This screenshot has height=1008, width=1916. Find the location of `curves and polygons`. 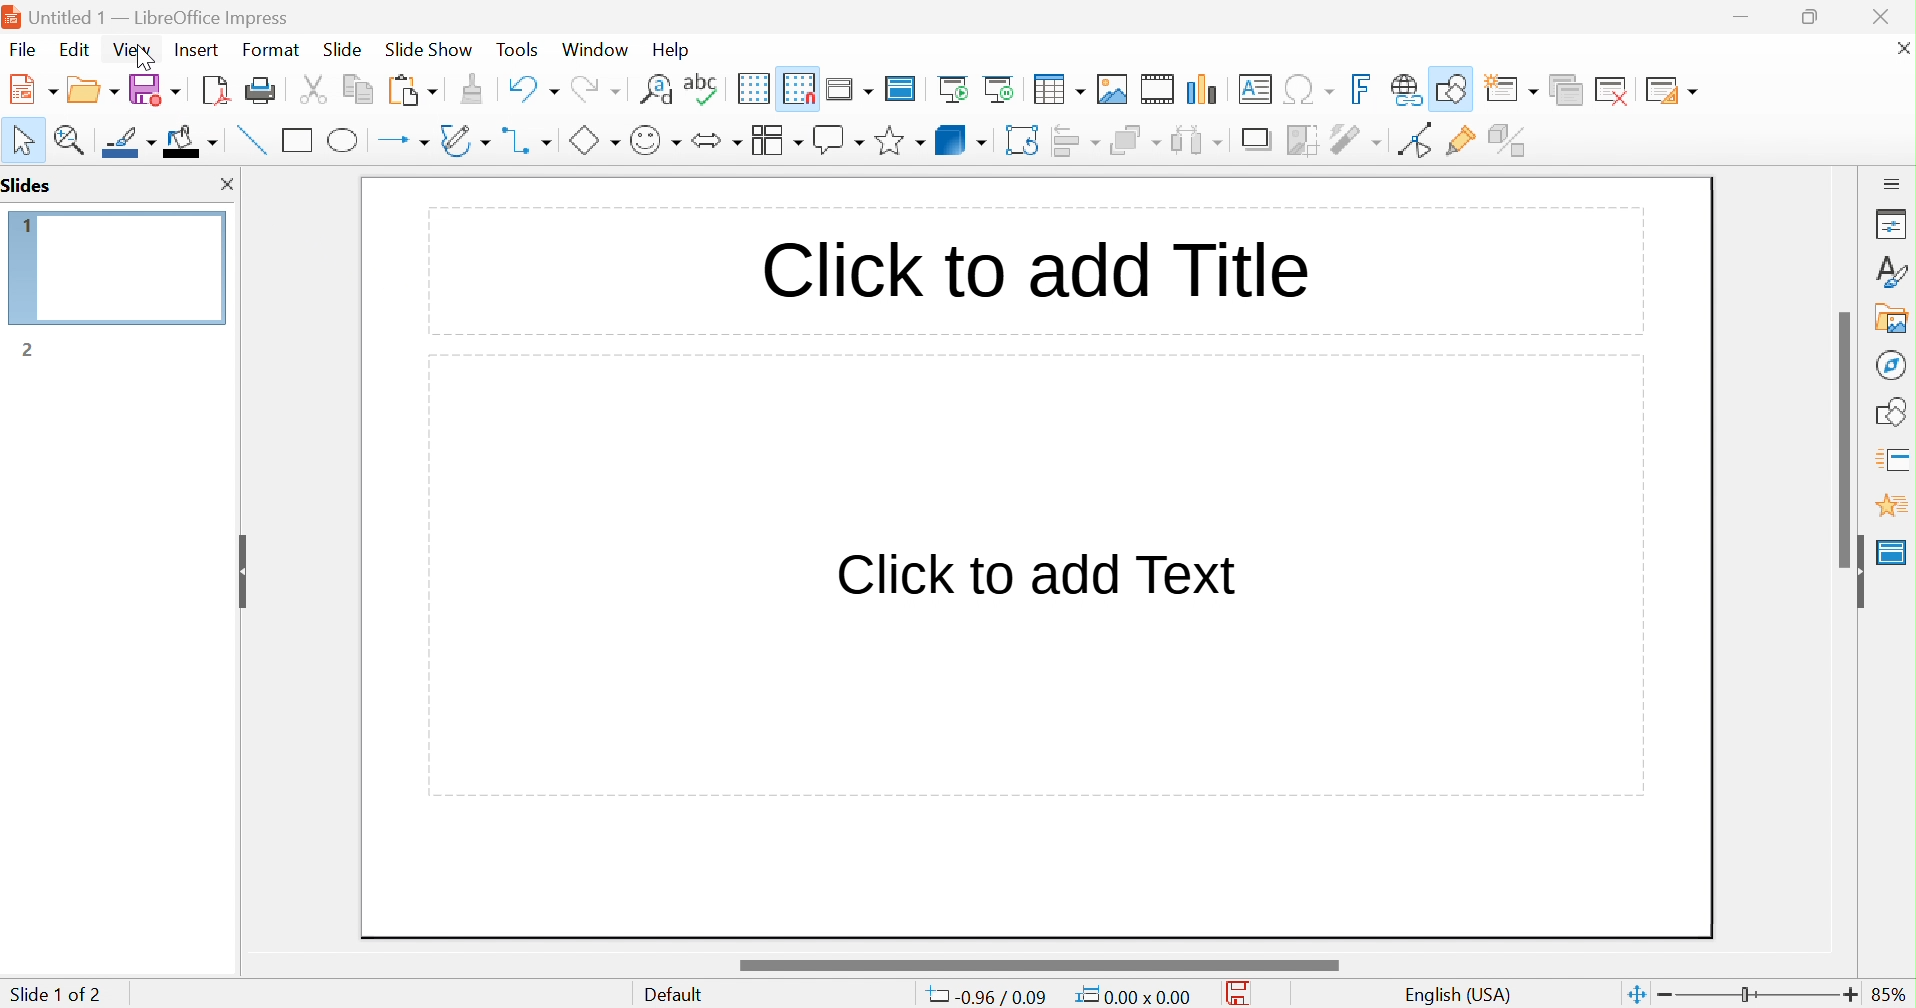

curves and polygons is located at coordinates (464, 140).